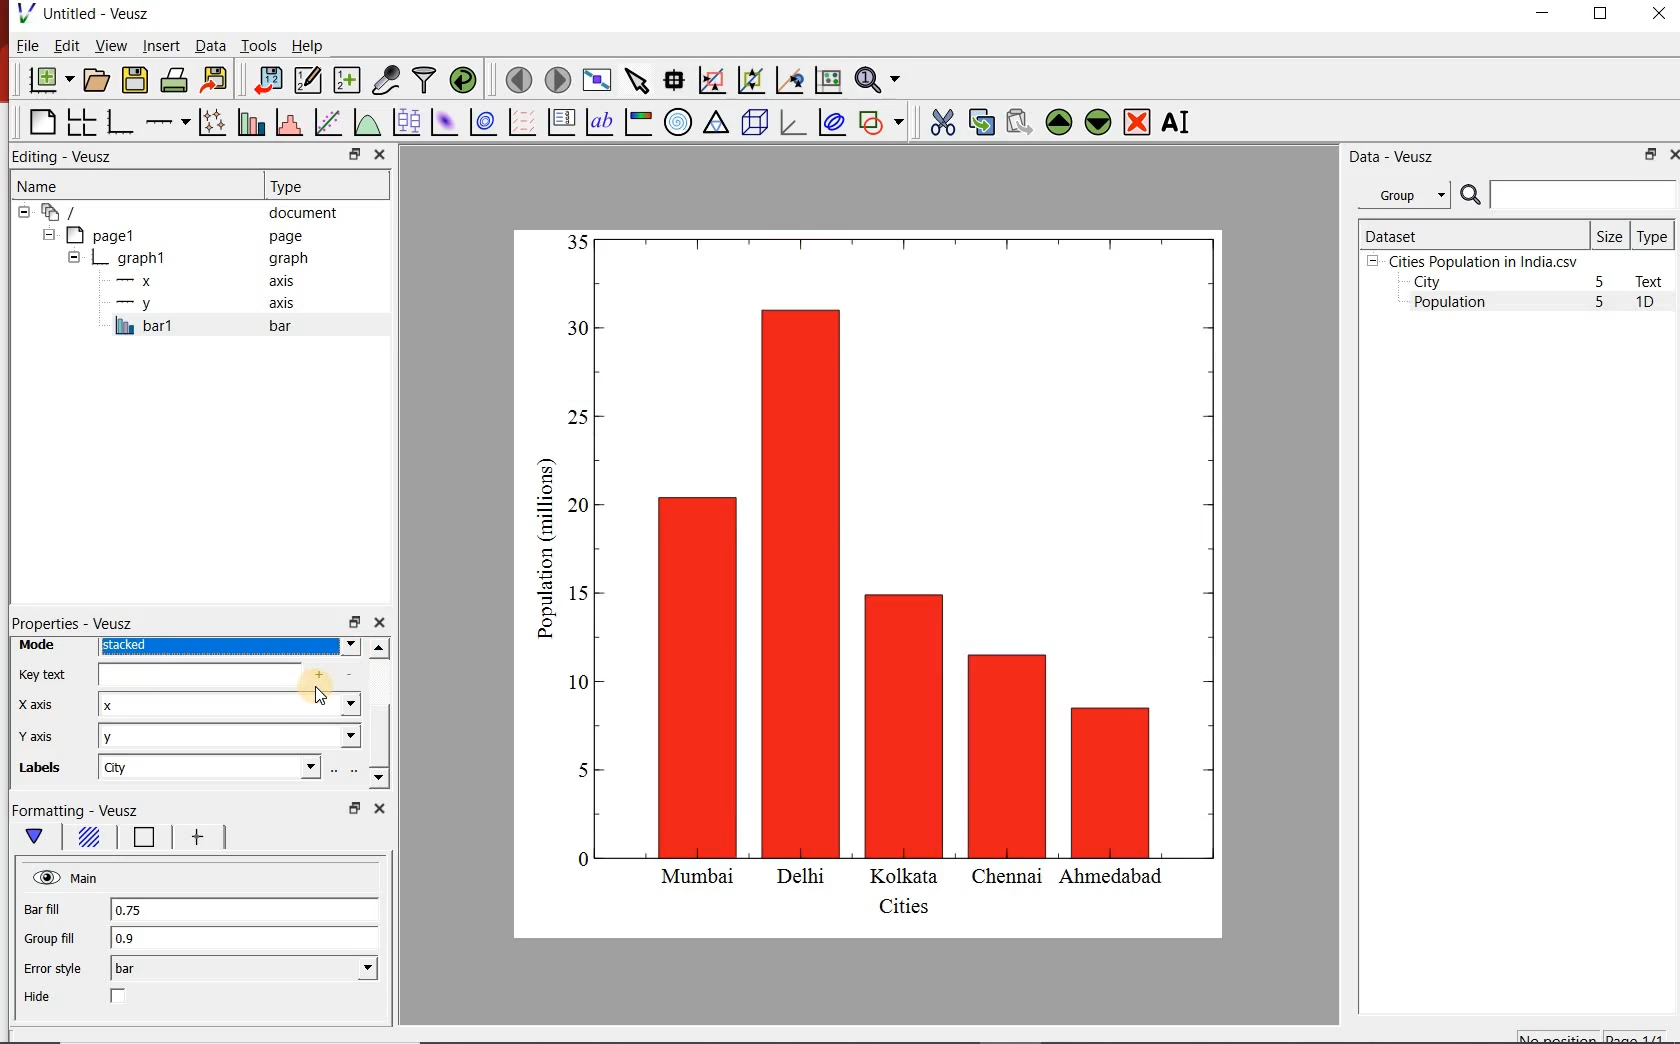 The image size is (1680, 1044). What do you see at coordinates (425, 81) in the screenshot?
I see `filter data` at bounding box center [425, 81].